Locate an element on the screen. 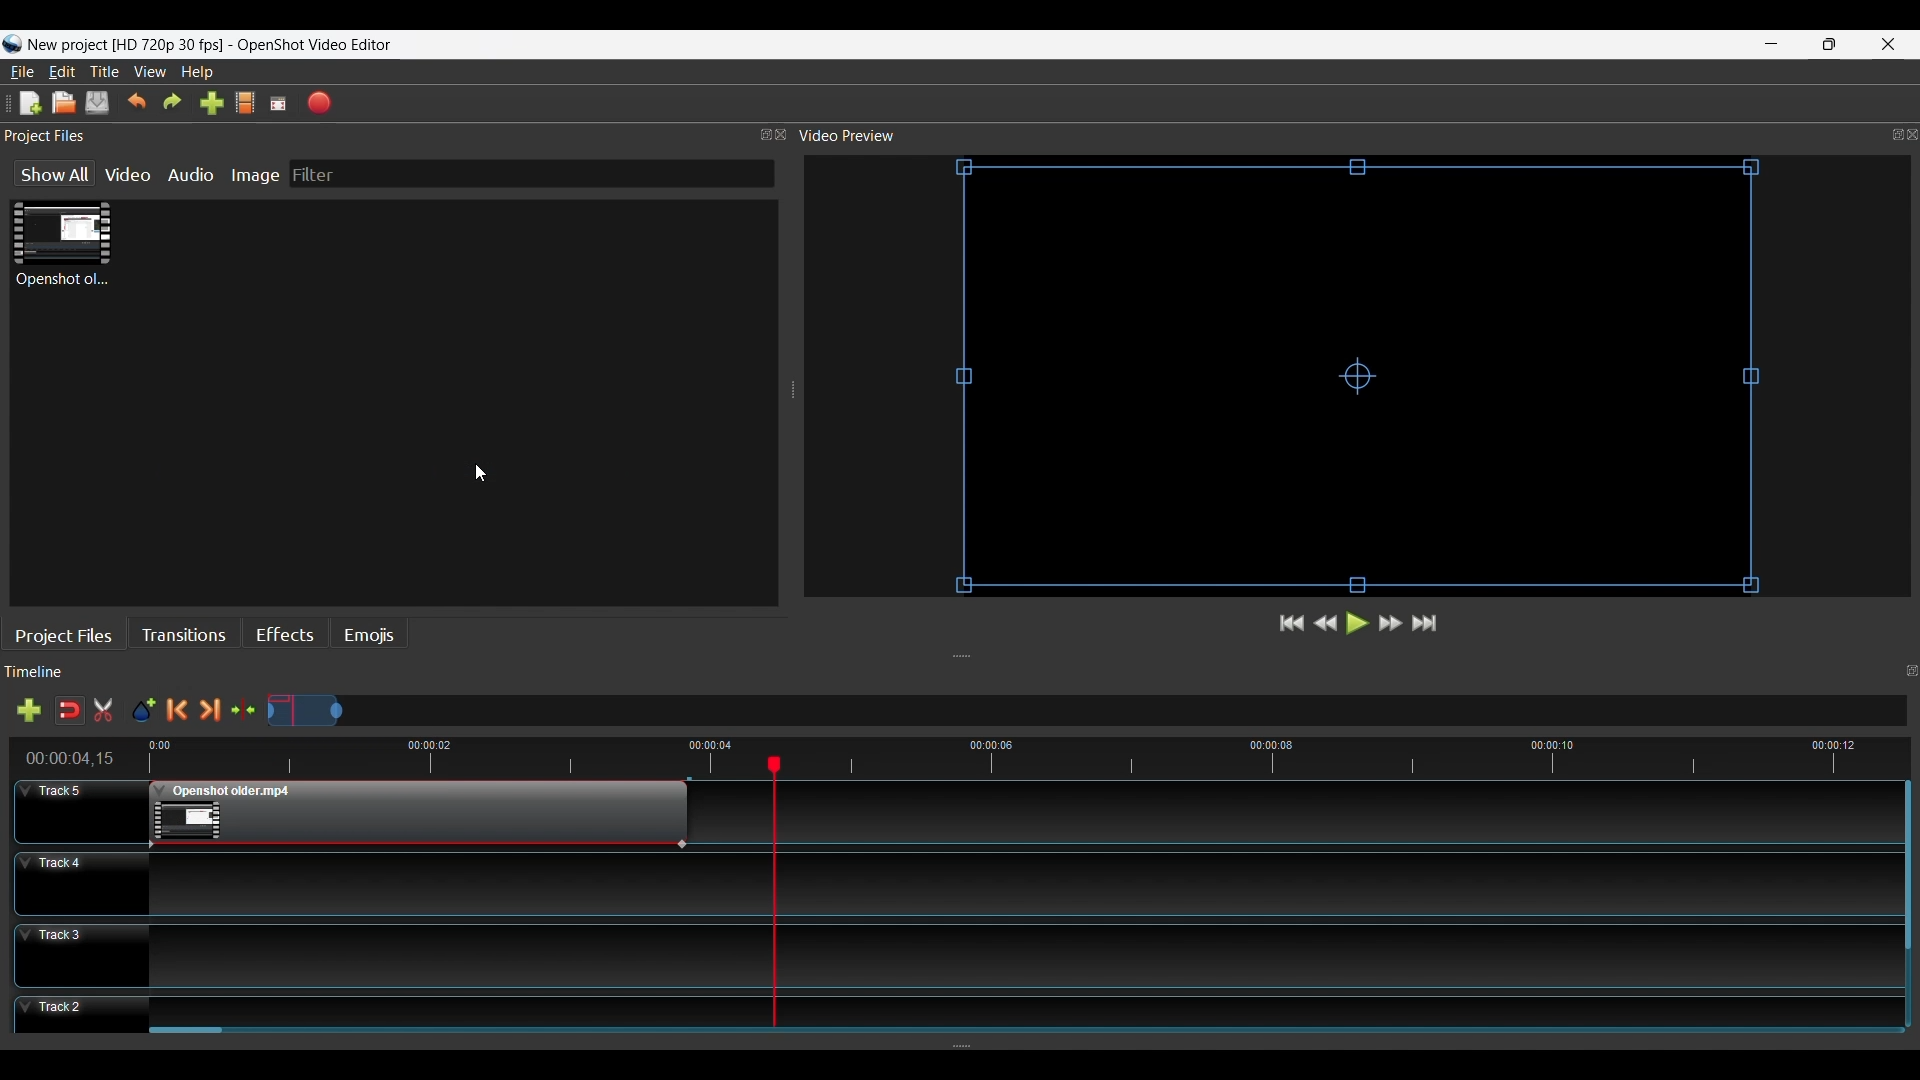  Fast Forward is located at coordinates (1391, 623).